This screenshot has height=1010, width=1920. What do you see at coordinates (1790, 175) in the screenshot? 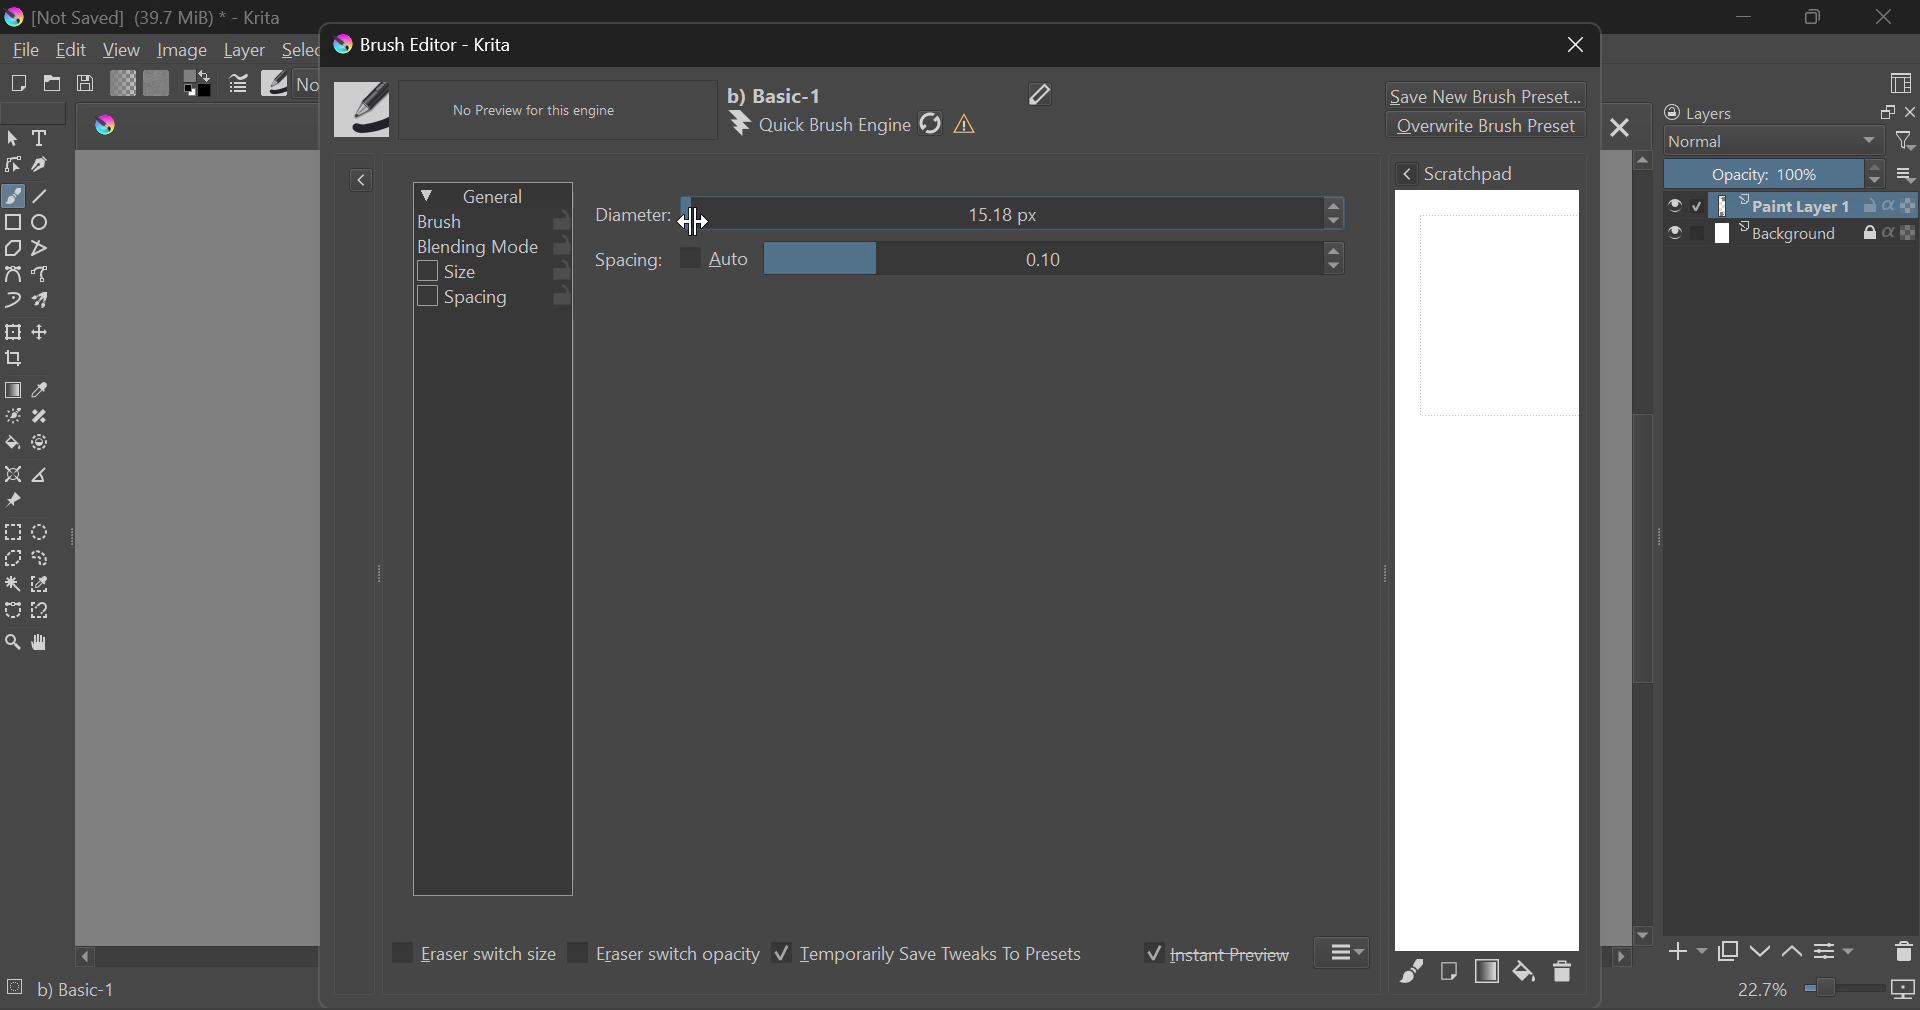
I see `Opacity` at bounding box center [1790, 175].